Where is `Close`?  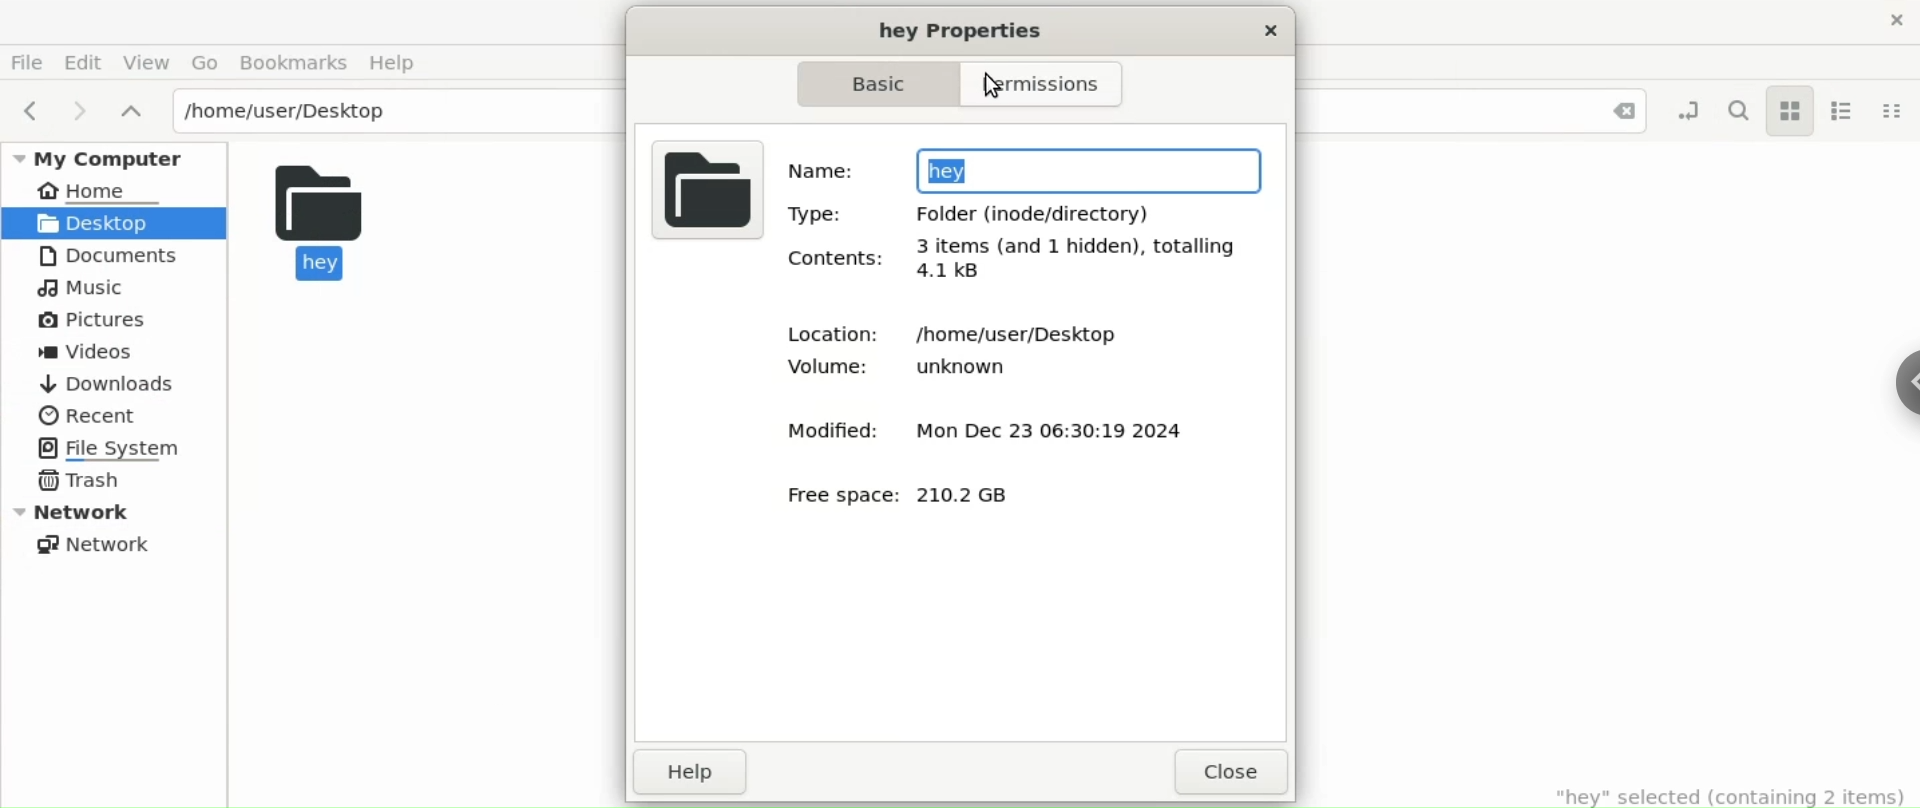
Close is located at coordinates (1880, 20).